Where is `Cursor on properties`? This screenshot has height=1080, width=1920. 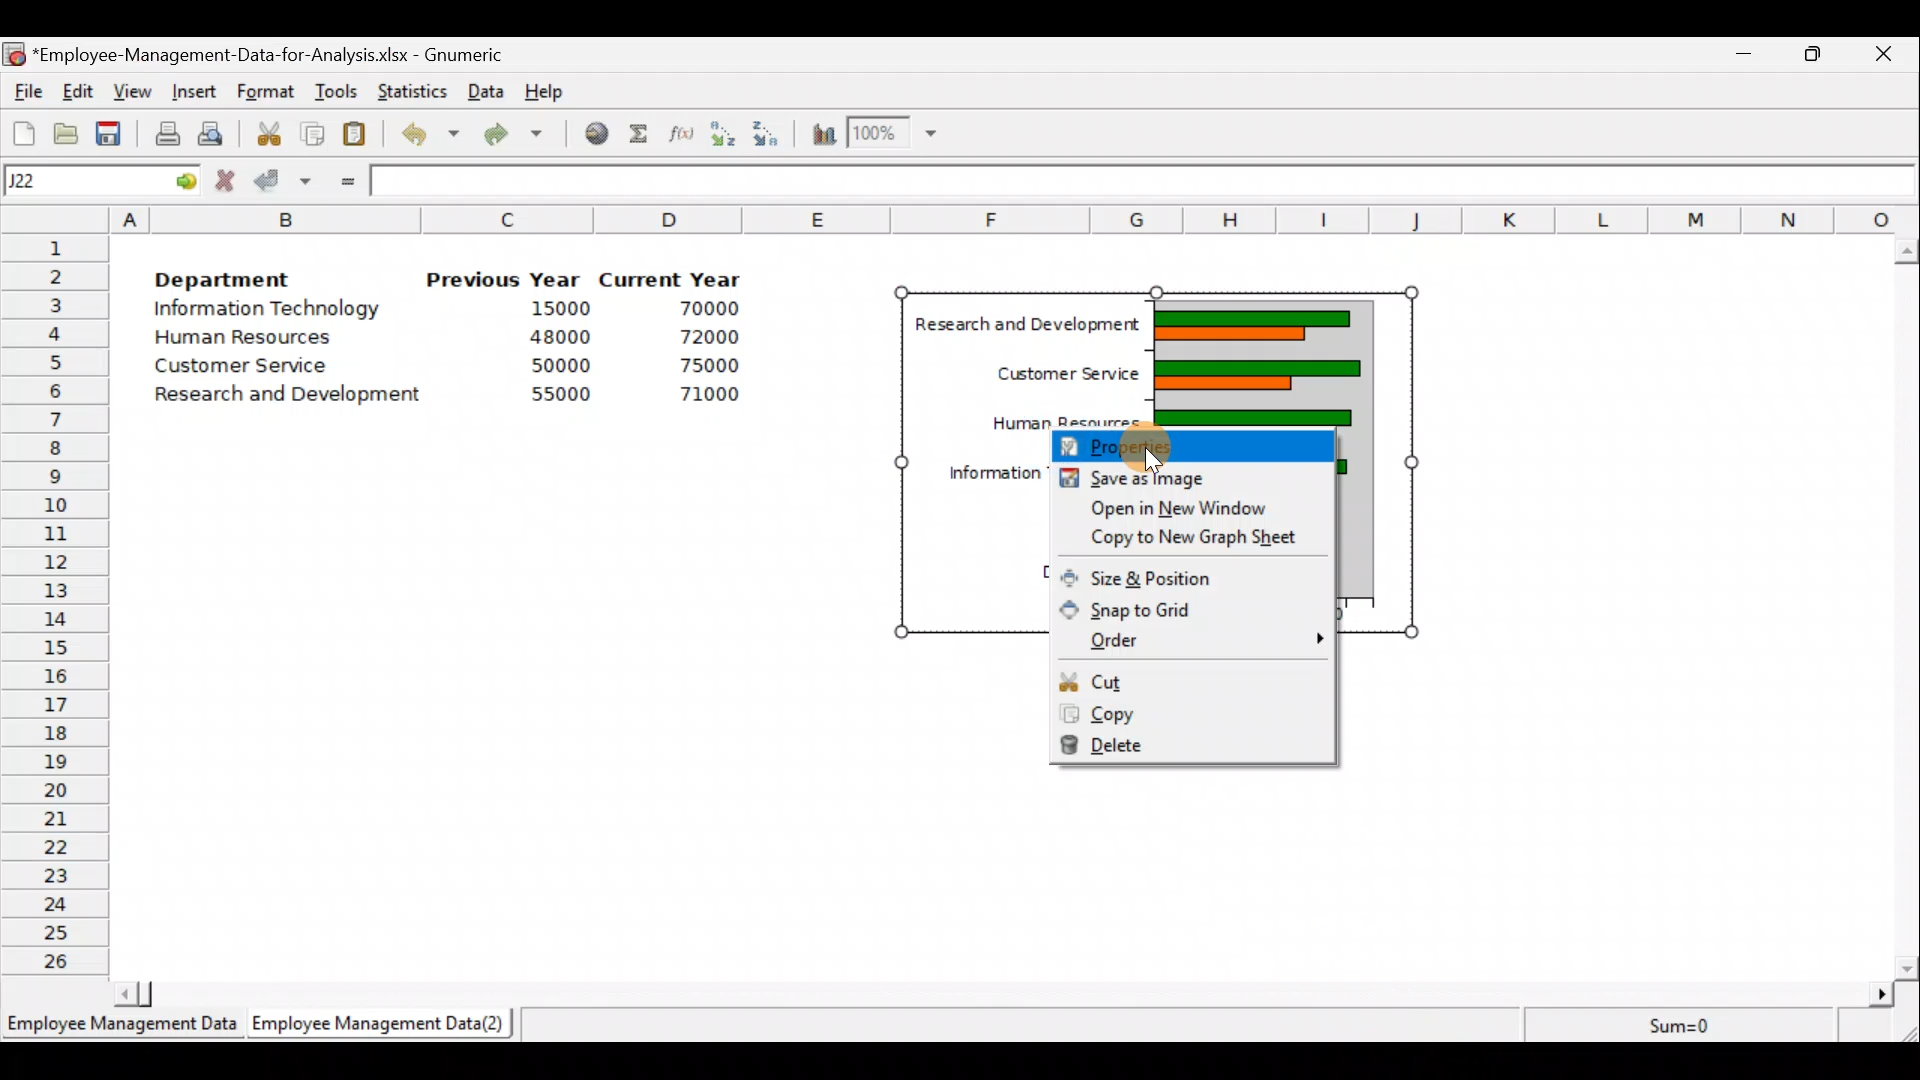
Cursor on properties is located at coordinates (1145, 447).